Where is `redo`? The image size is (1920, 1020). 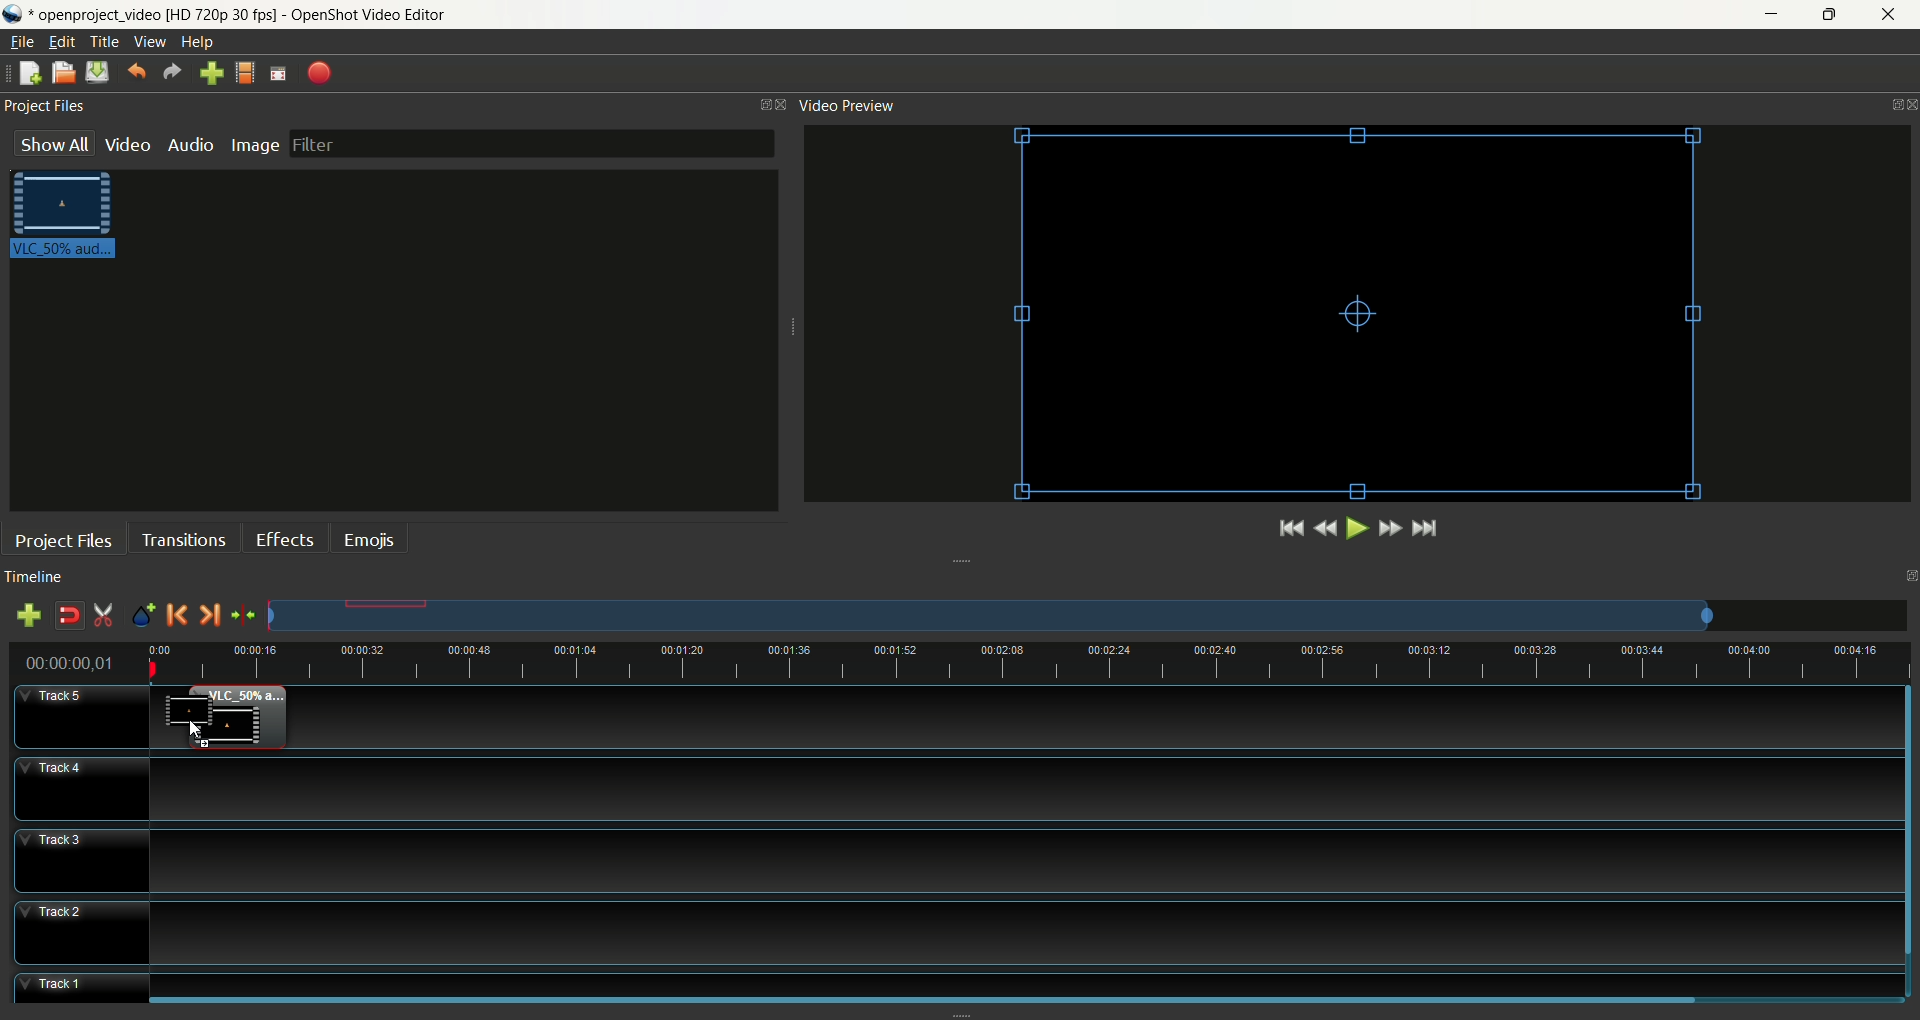 redo is located at coordinates (175, 72).